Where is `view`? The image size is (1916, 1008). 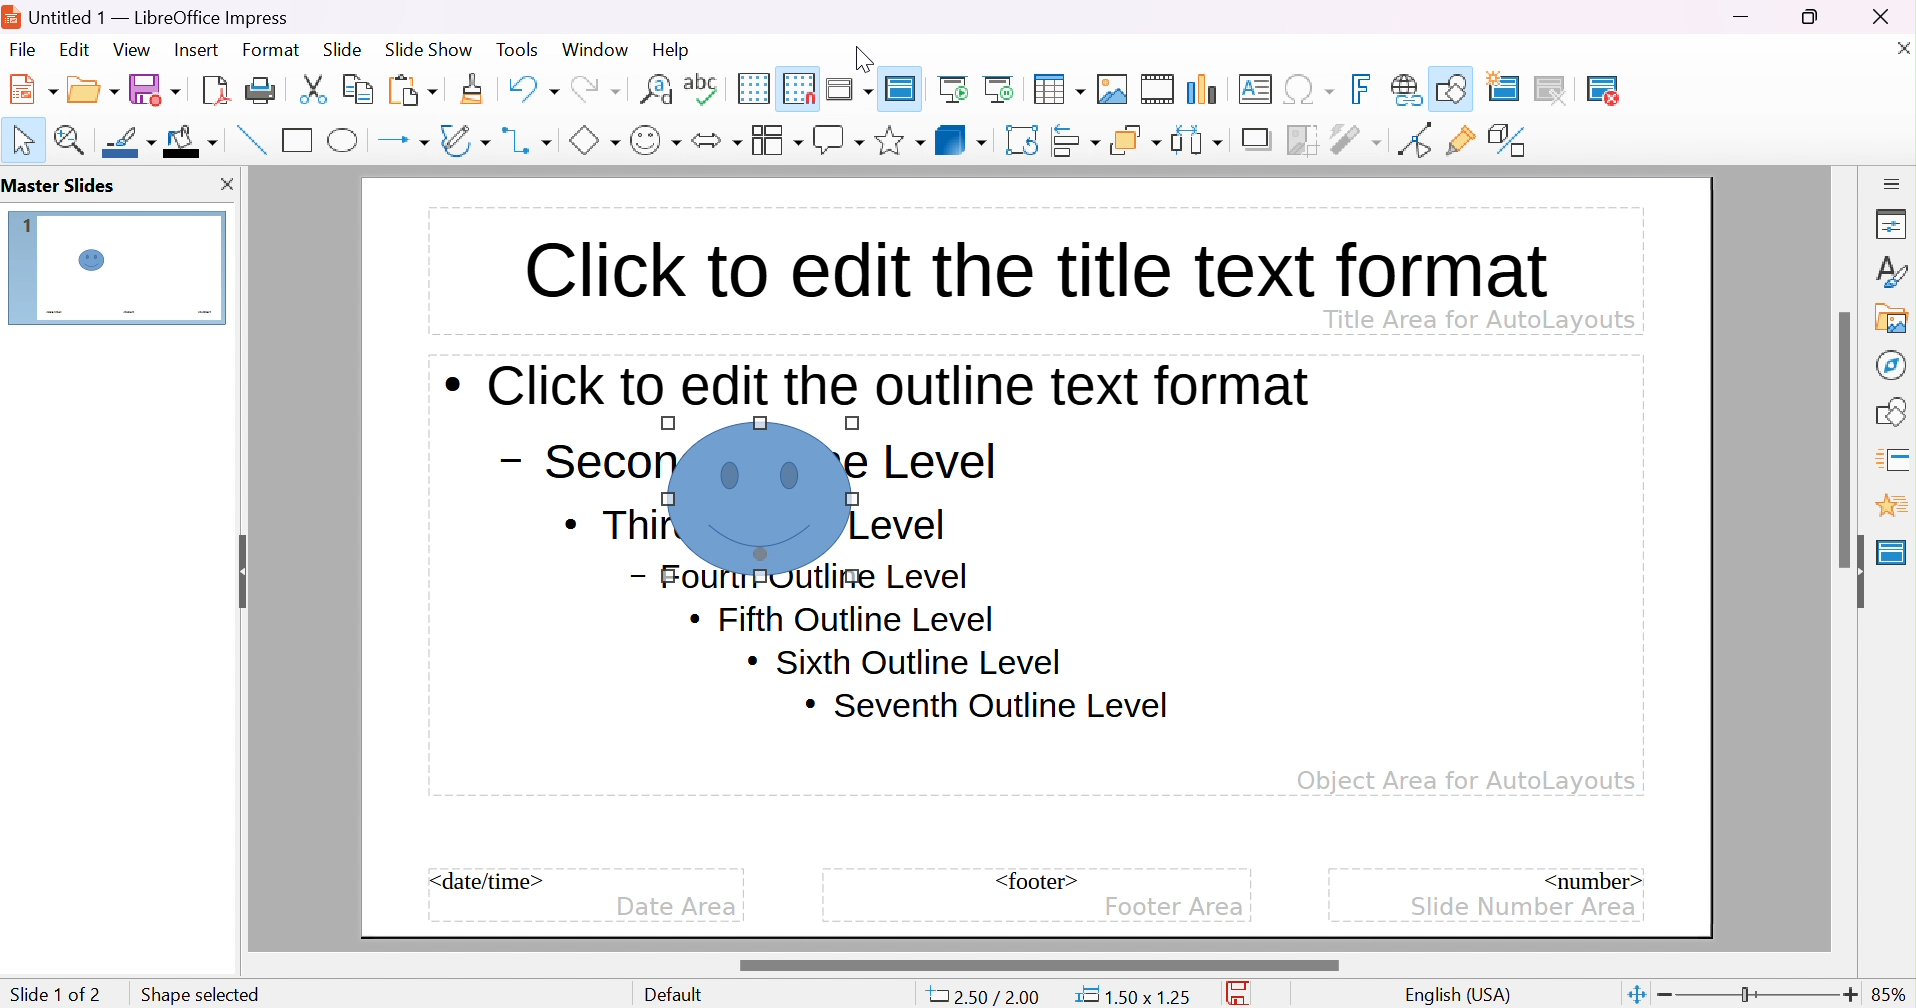 view is located at coordinates (131, 49).